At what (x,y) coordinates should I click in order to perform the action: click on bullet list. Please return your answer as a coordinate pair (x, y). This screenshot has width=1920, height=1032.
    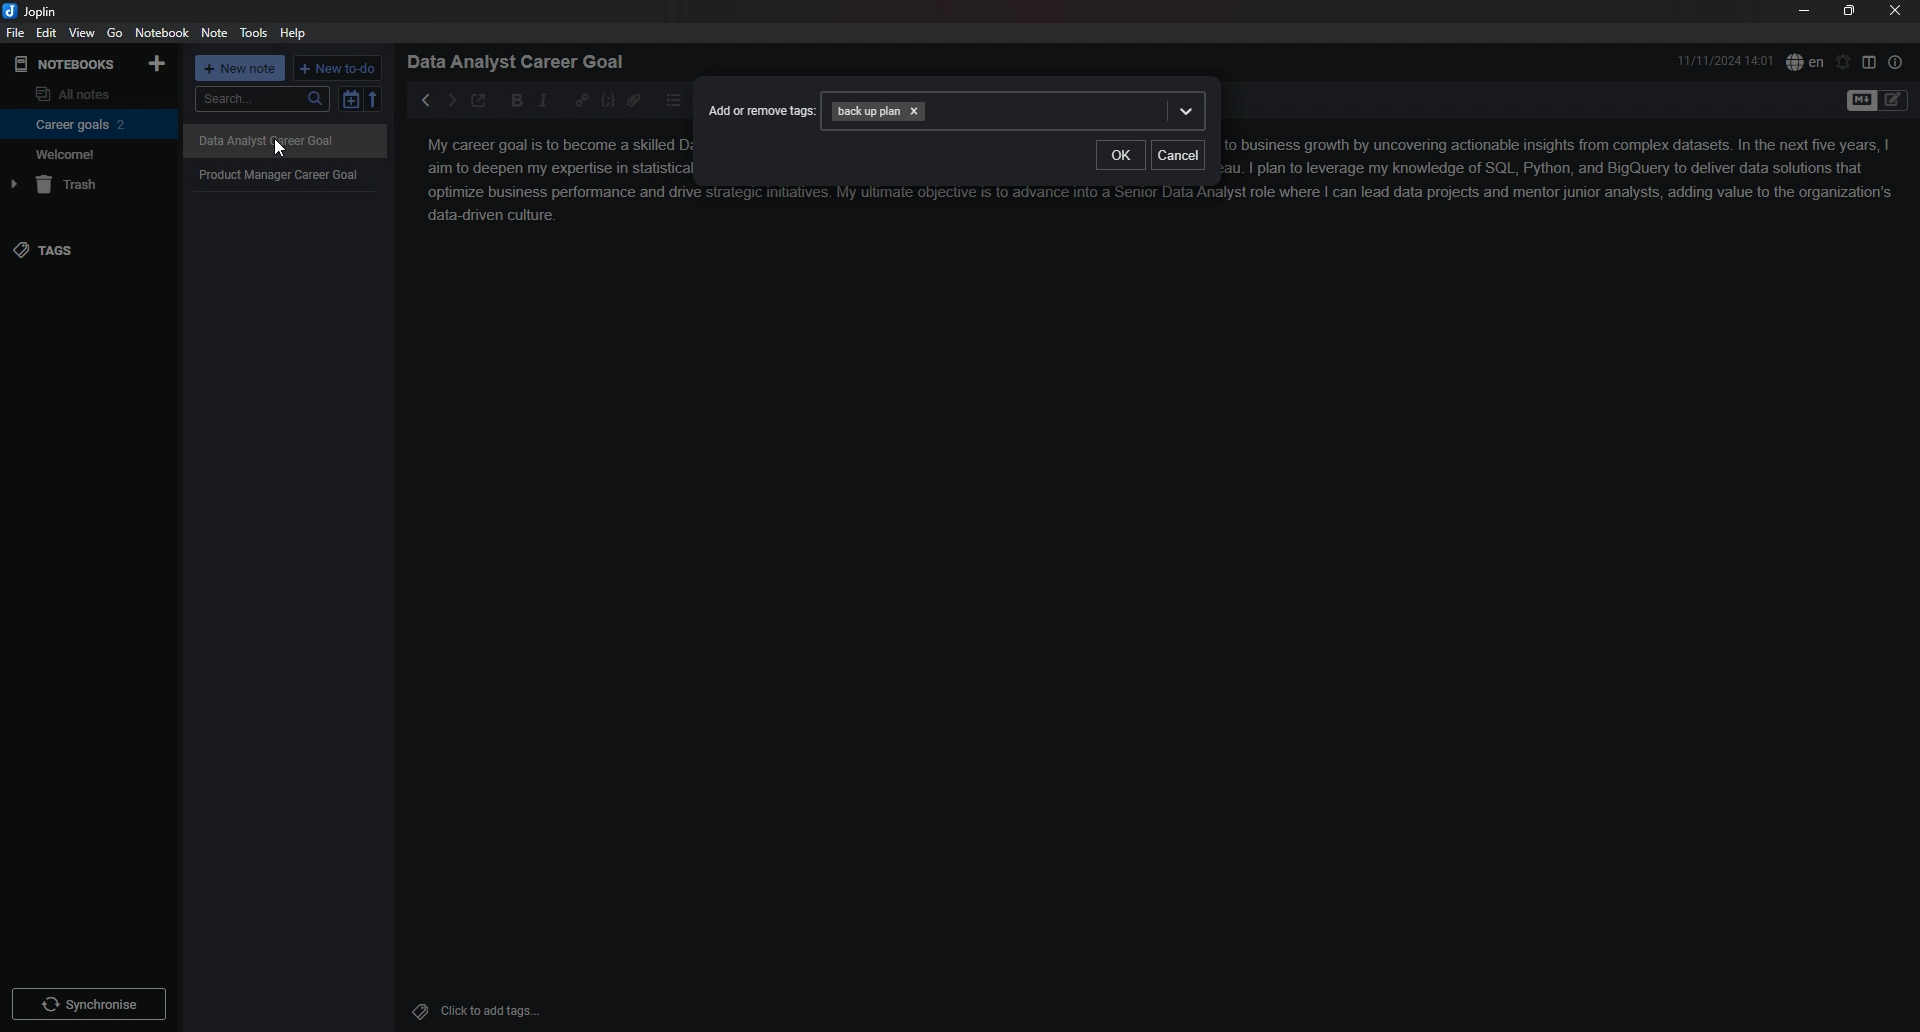
    Looking at the image, I should click on (673, 101).